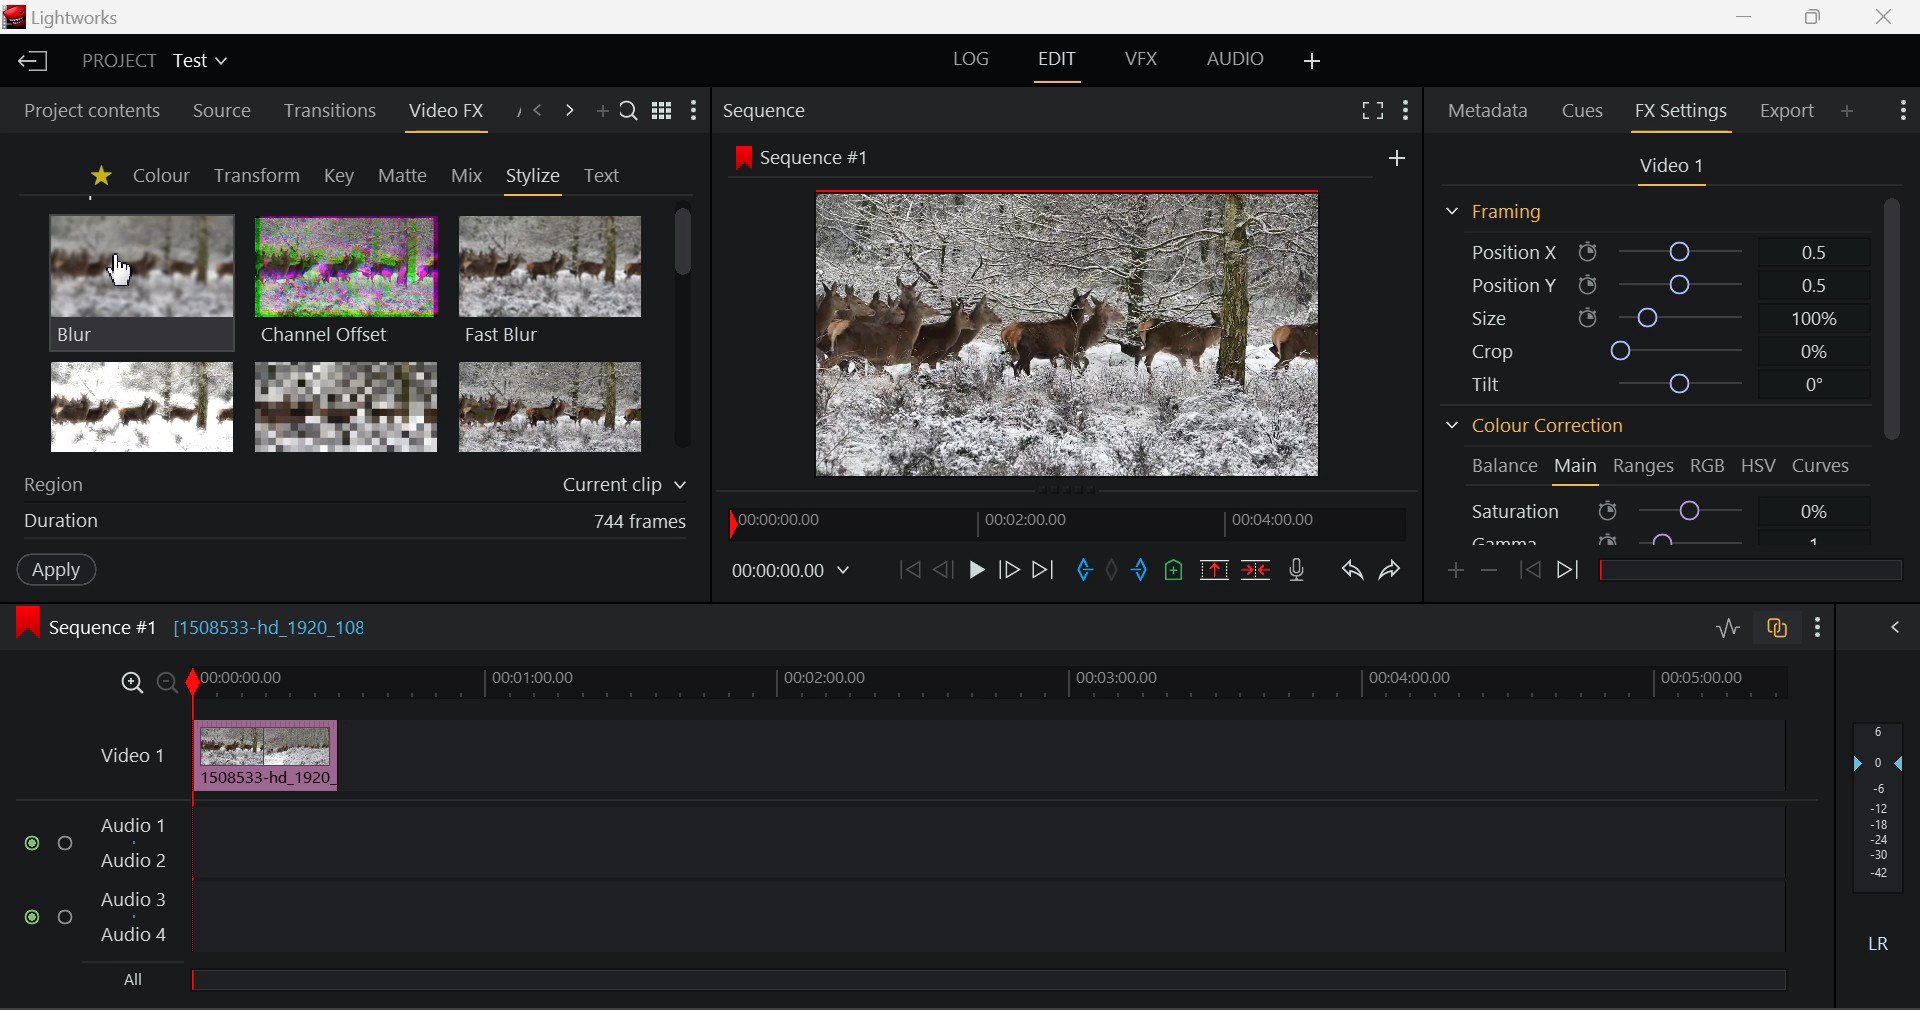 The height and width of the screenshot is (1010, 1920). I want to click on Play, so click(974, 570).